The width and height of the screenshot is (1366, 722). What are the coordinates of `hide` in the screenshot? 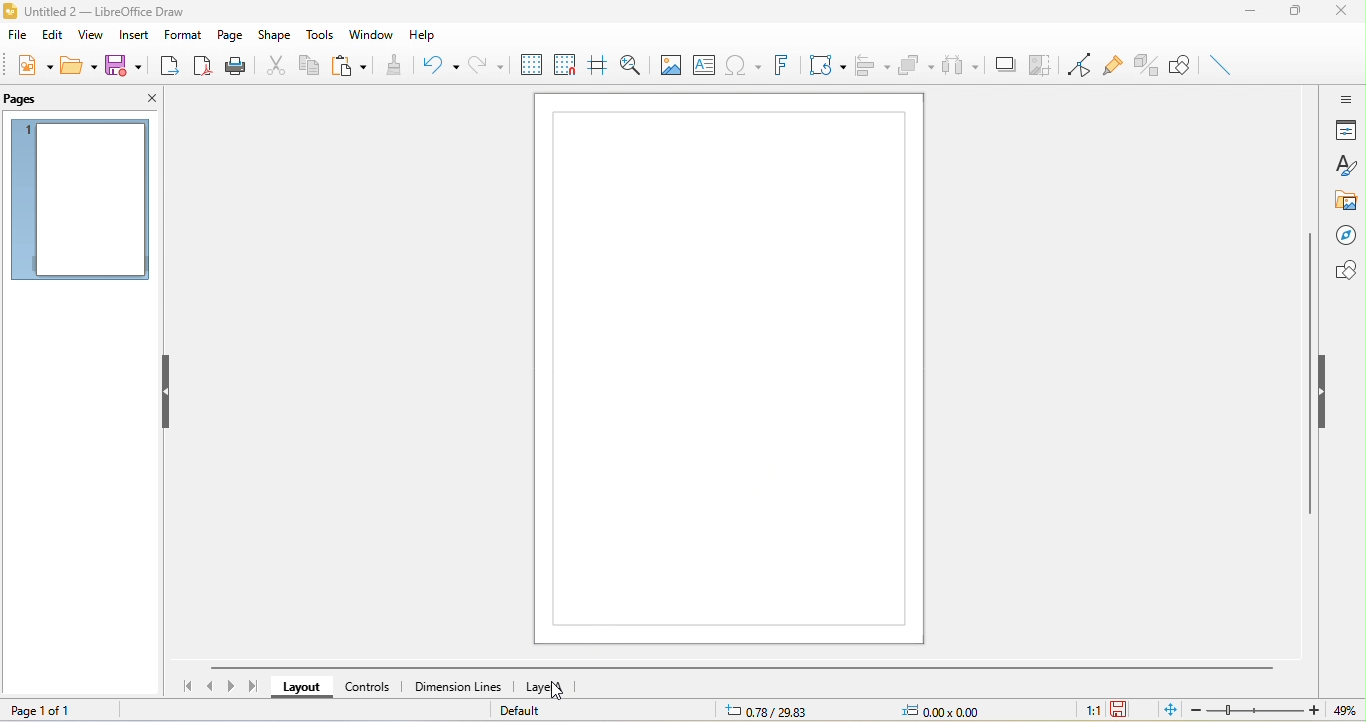 It's located at (1330, 390).